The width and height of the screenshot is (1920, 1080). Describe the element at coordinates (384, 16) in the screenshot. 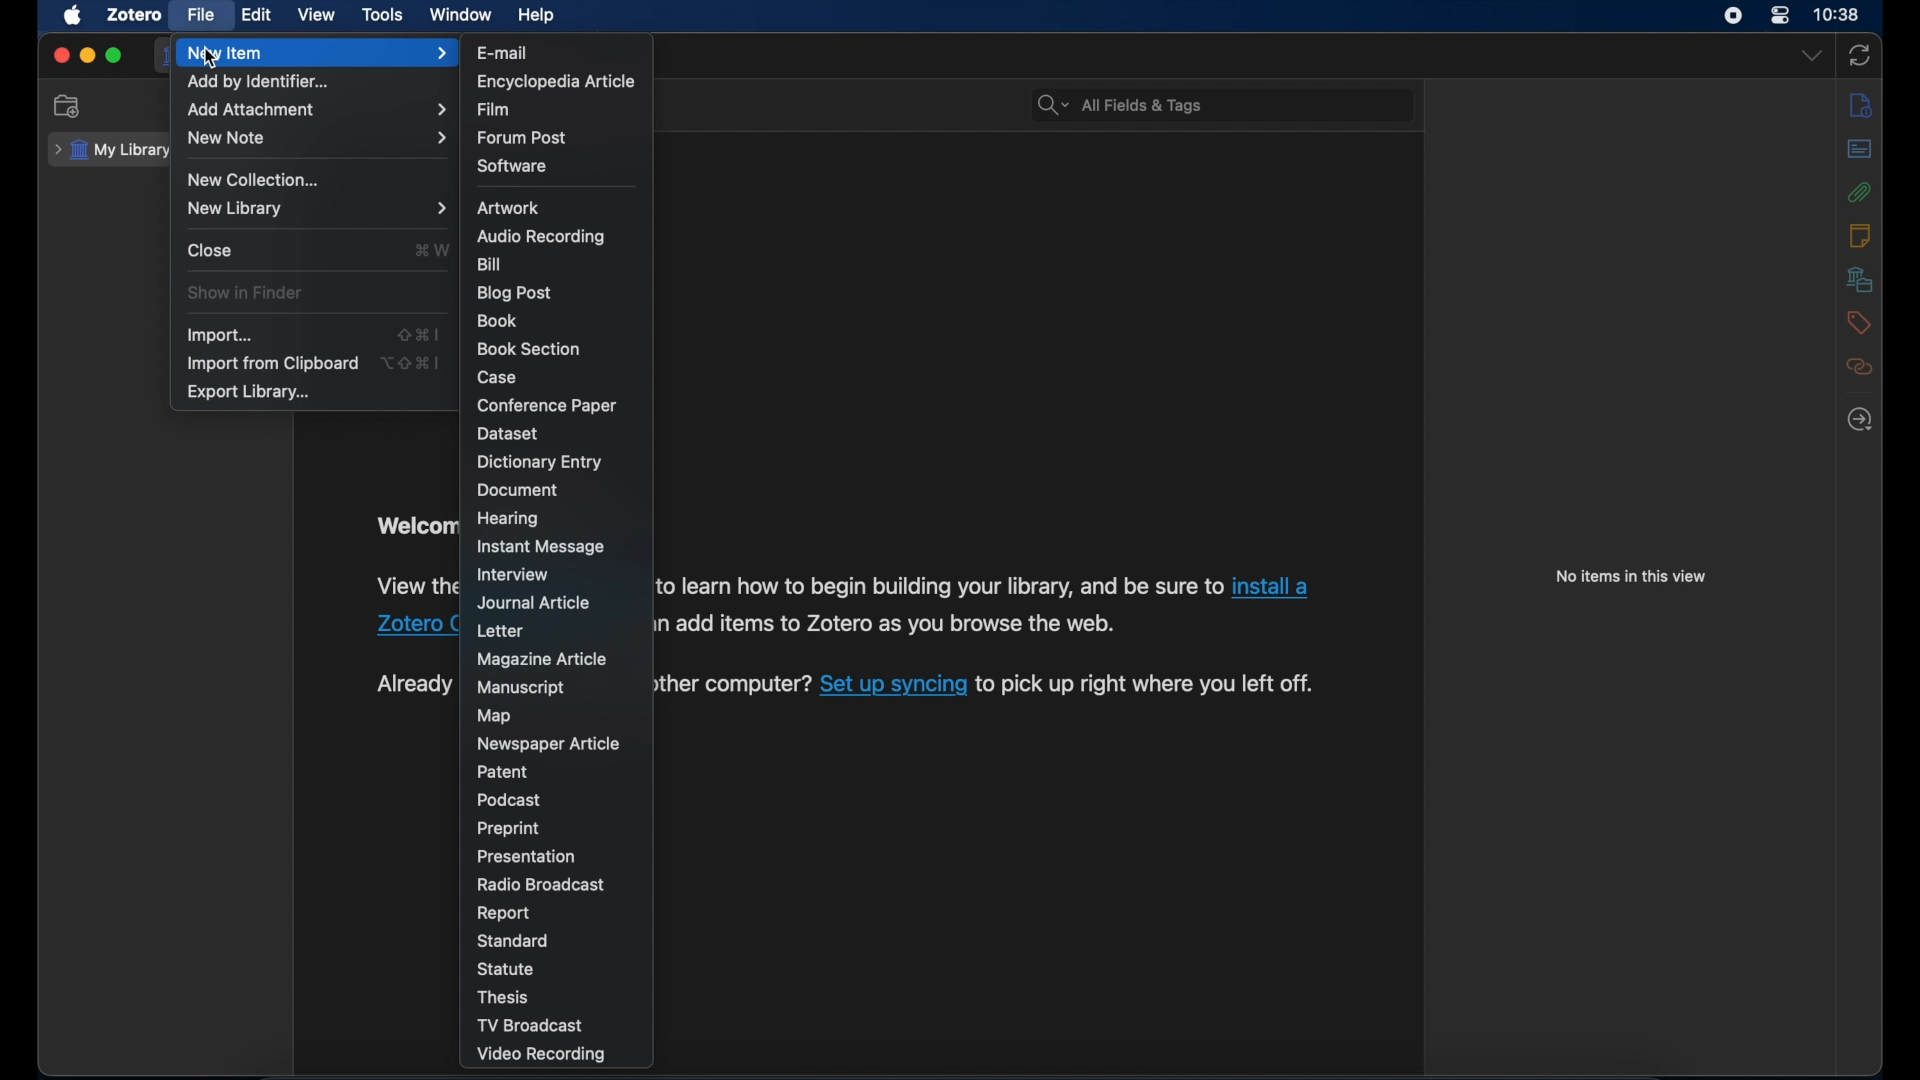

I see `tools` at that location.